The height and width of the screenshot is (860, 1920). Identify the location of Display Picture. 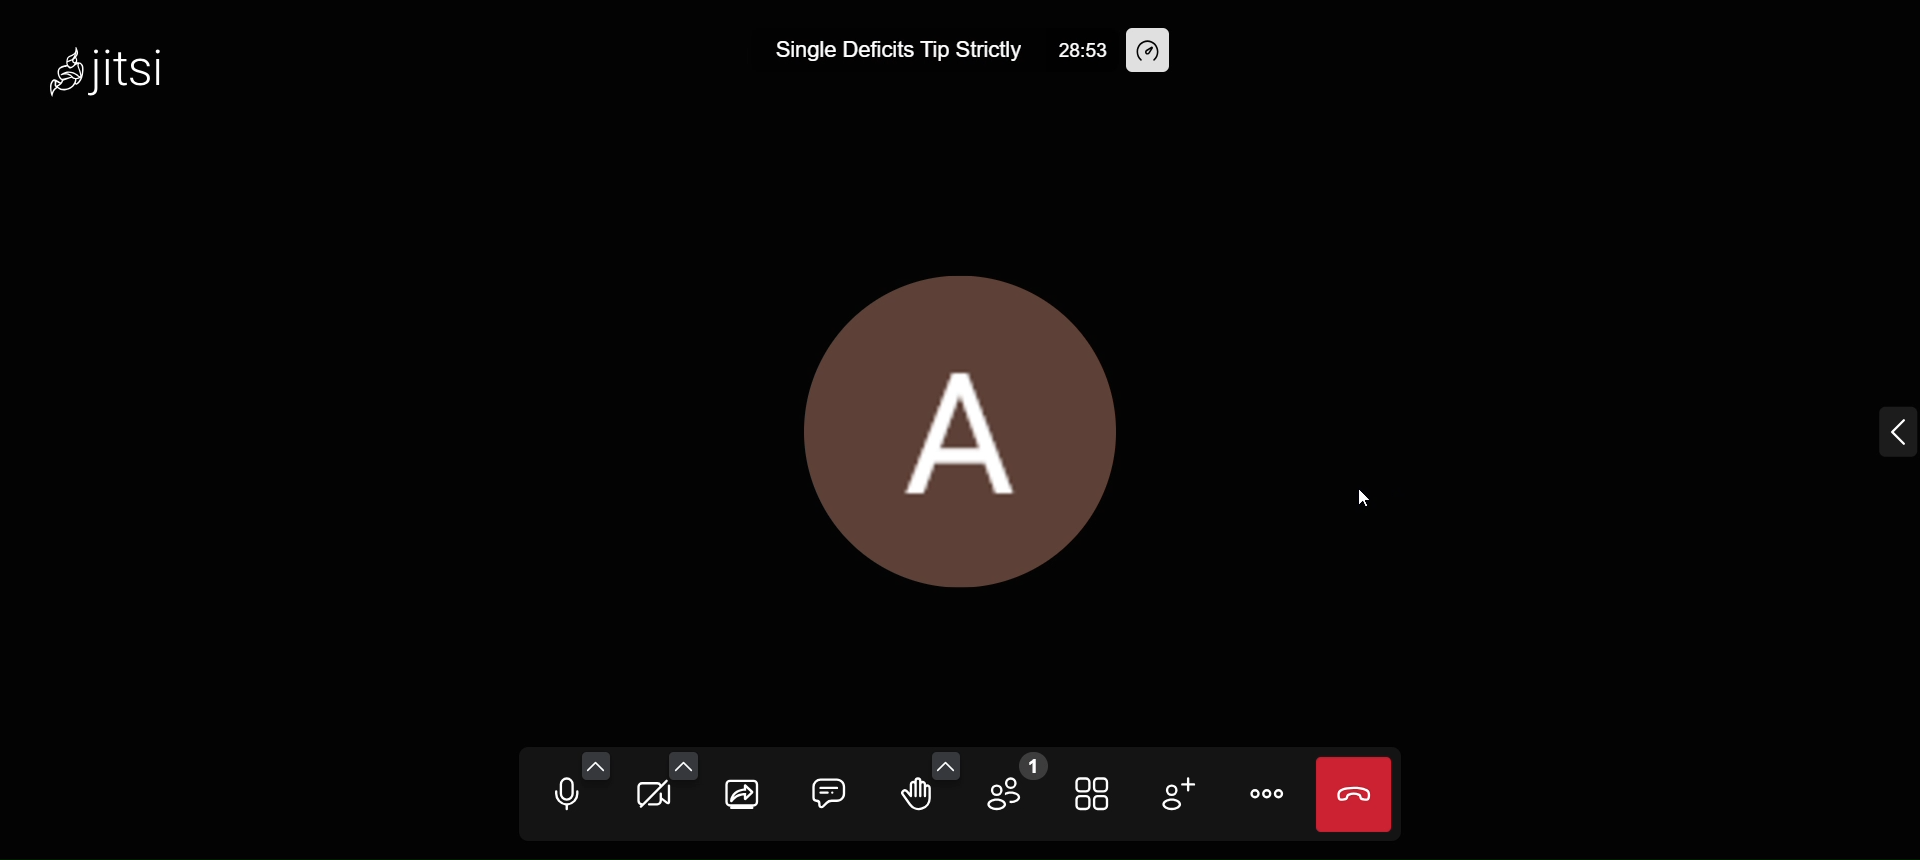
(962, 423).